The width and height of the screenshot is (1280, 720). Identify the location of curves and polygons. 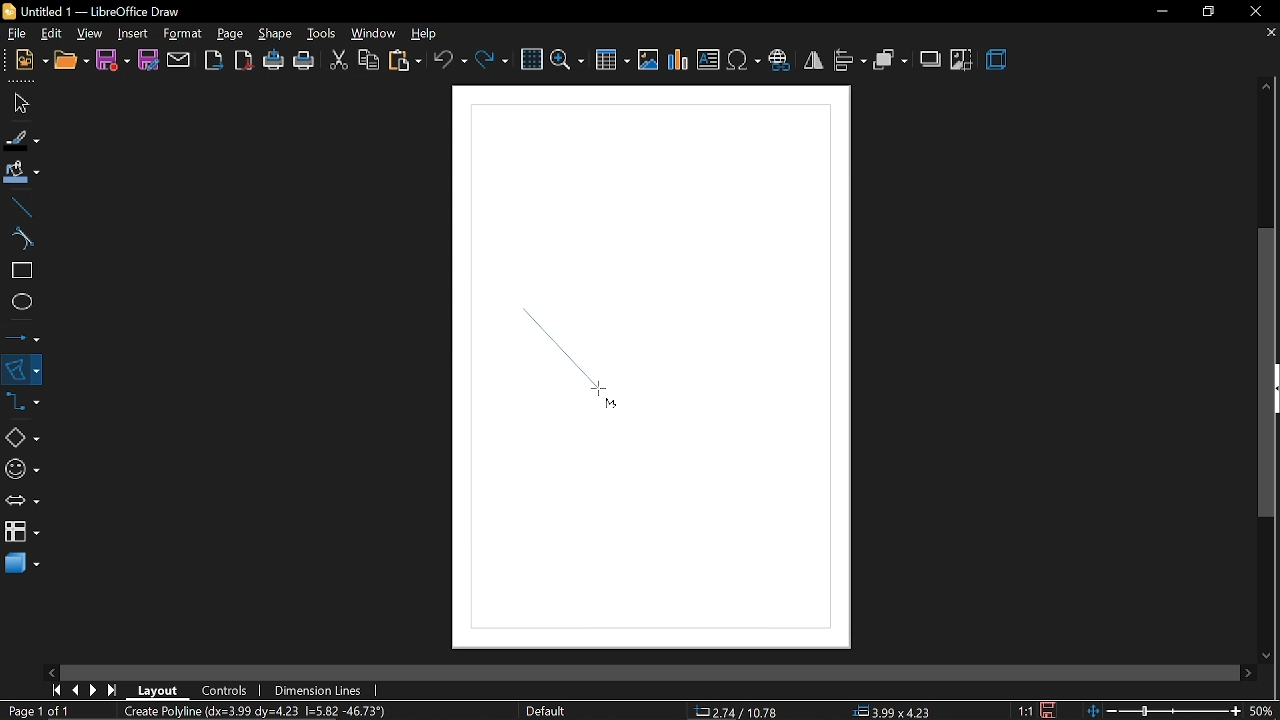
(22, 369).